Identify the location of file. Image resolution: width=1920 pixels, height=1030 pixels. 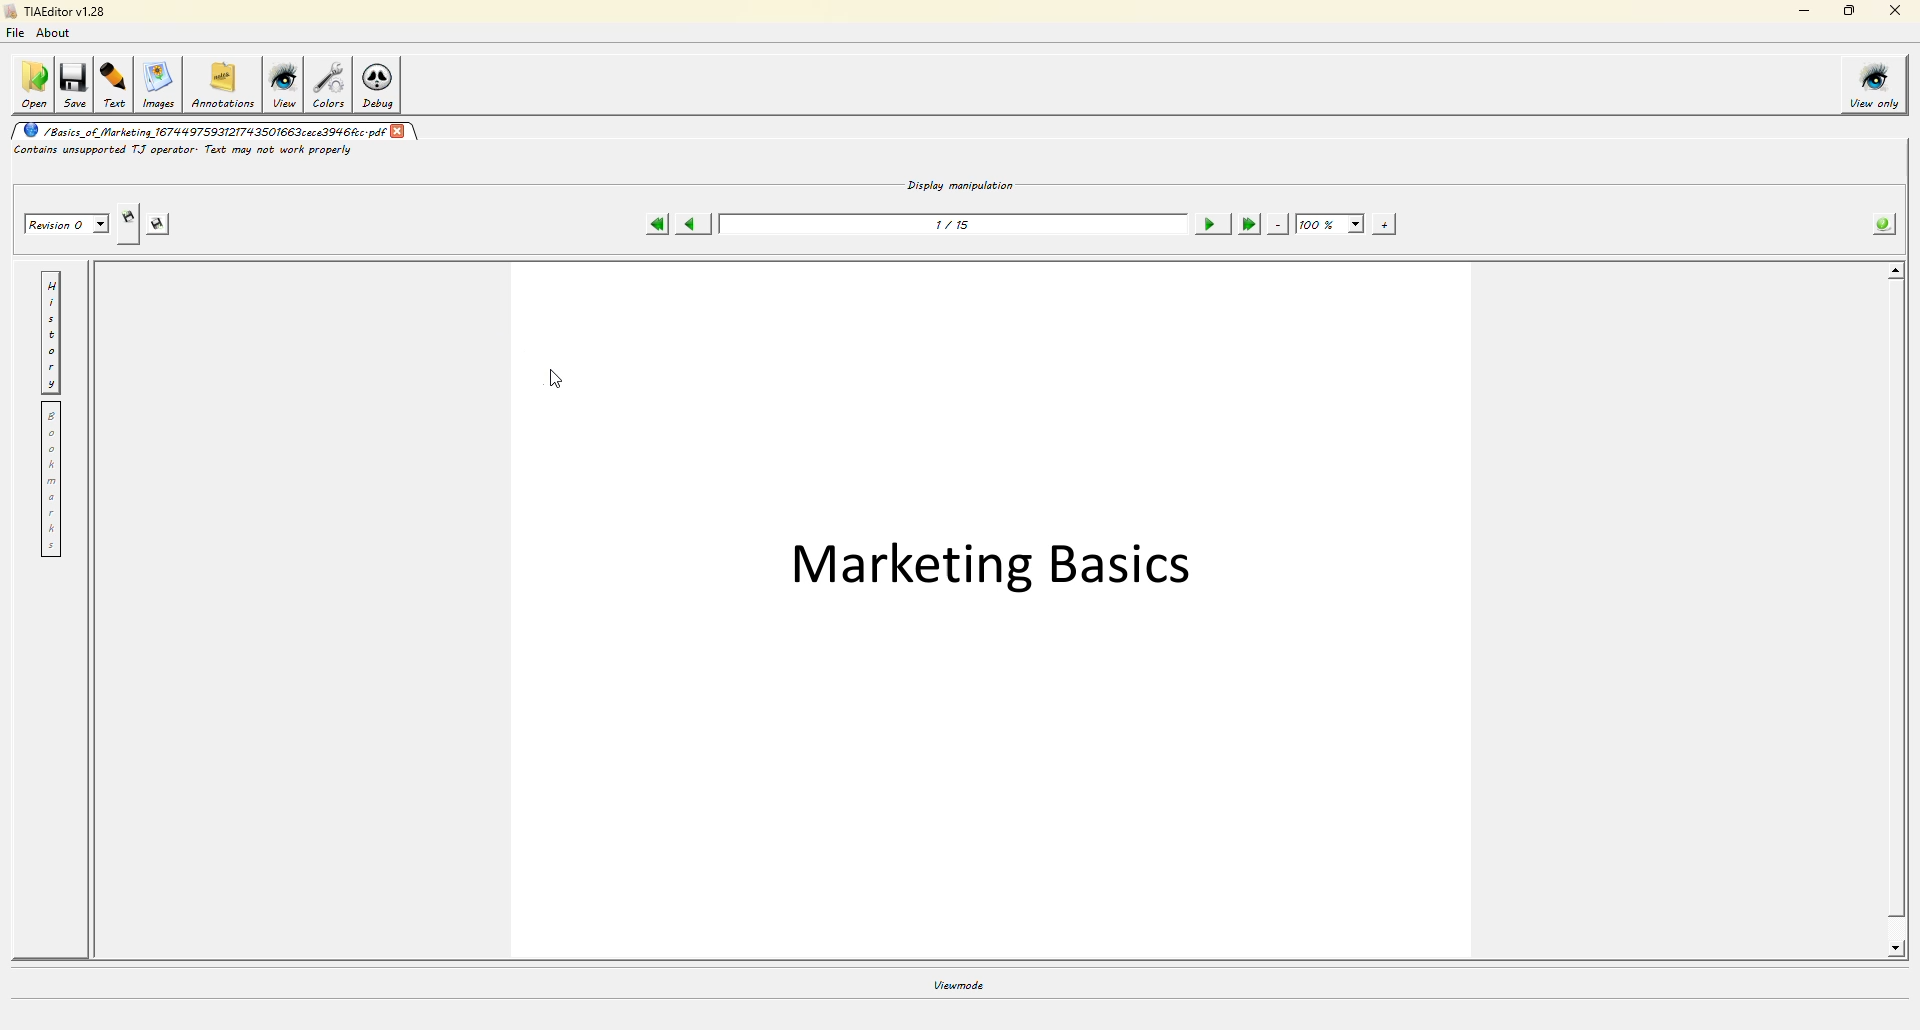
(16, 33).